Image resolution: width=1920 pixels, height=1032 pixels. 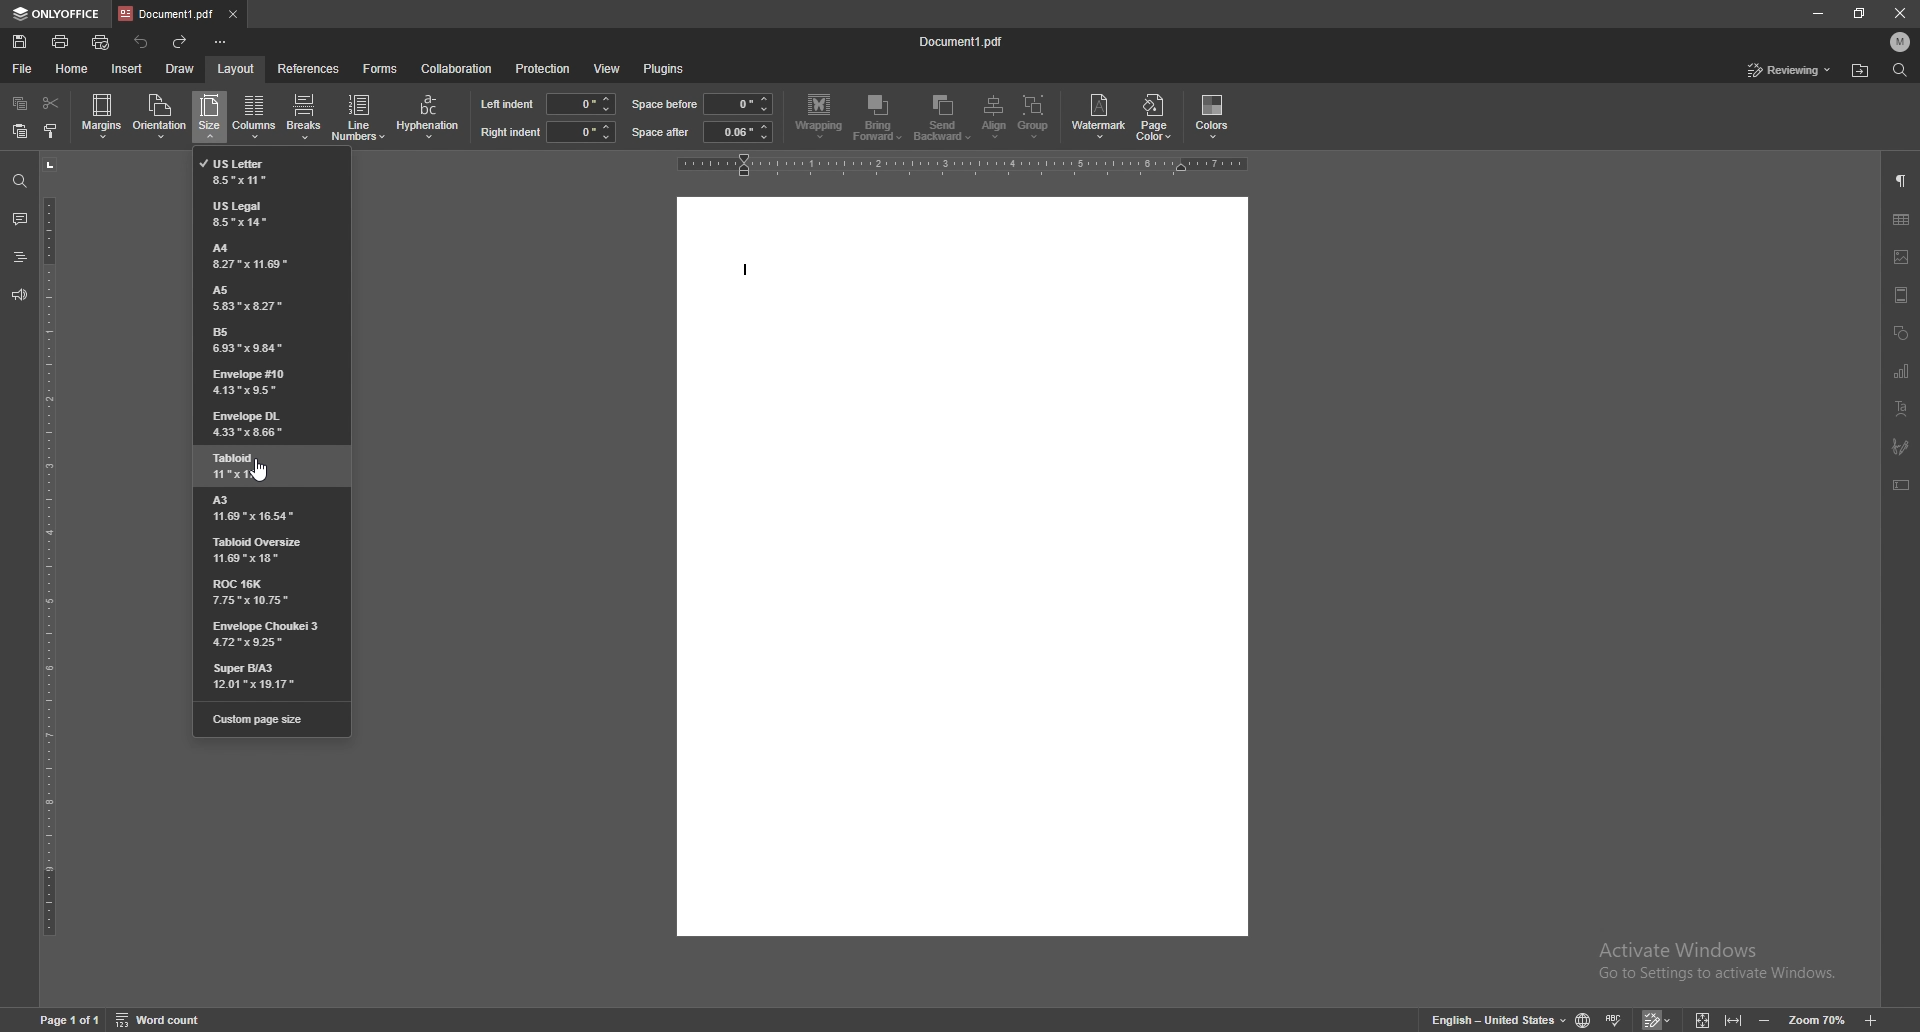 What do you see at coordinates (1901, 182) in the screenshot?
I see `paragraph` at bounding box center [1901, 182].